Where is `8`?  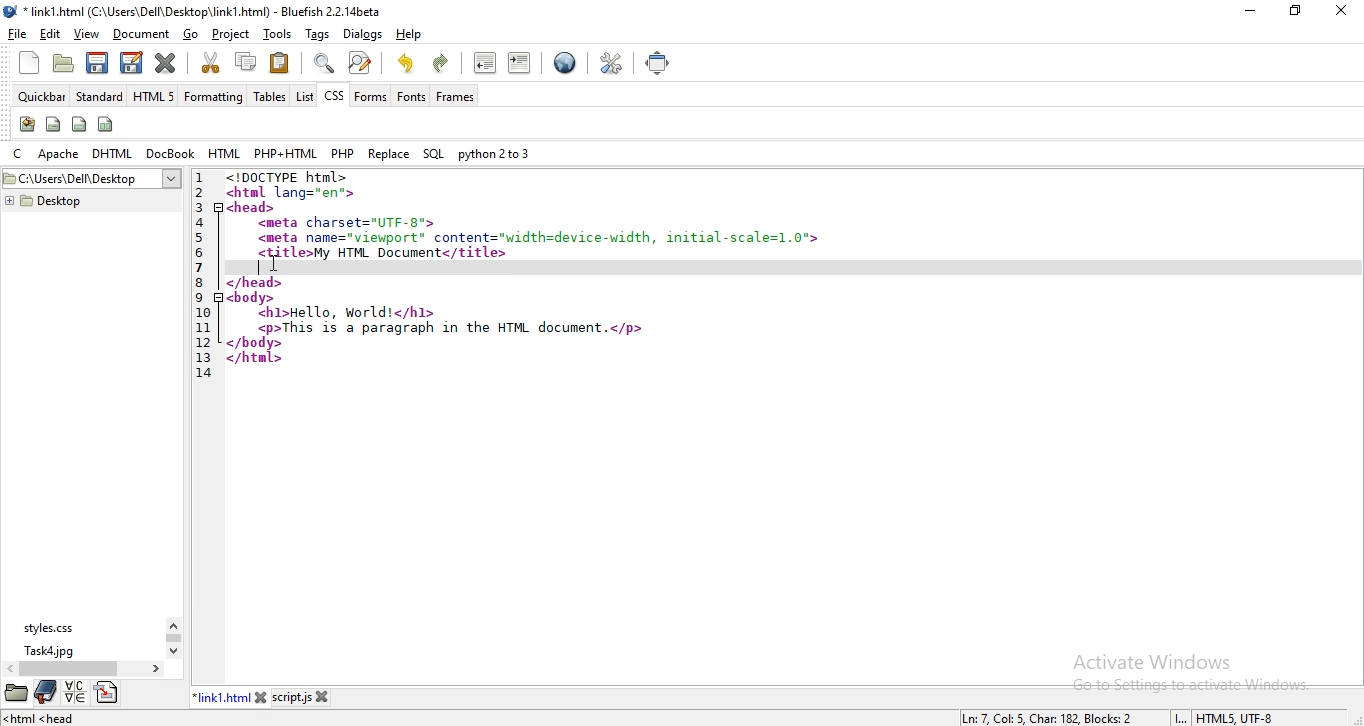
8 is located at coordinates (199, 283).